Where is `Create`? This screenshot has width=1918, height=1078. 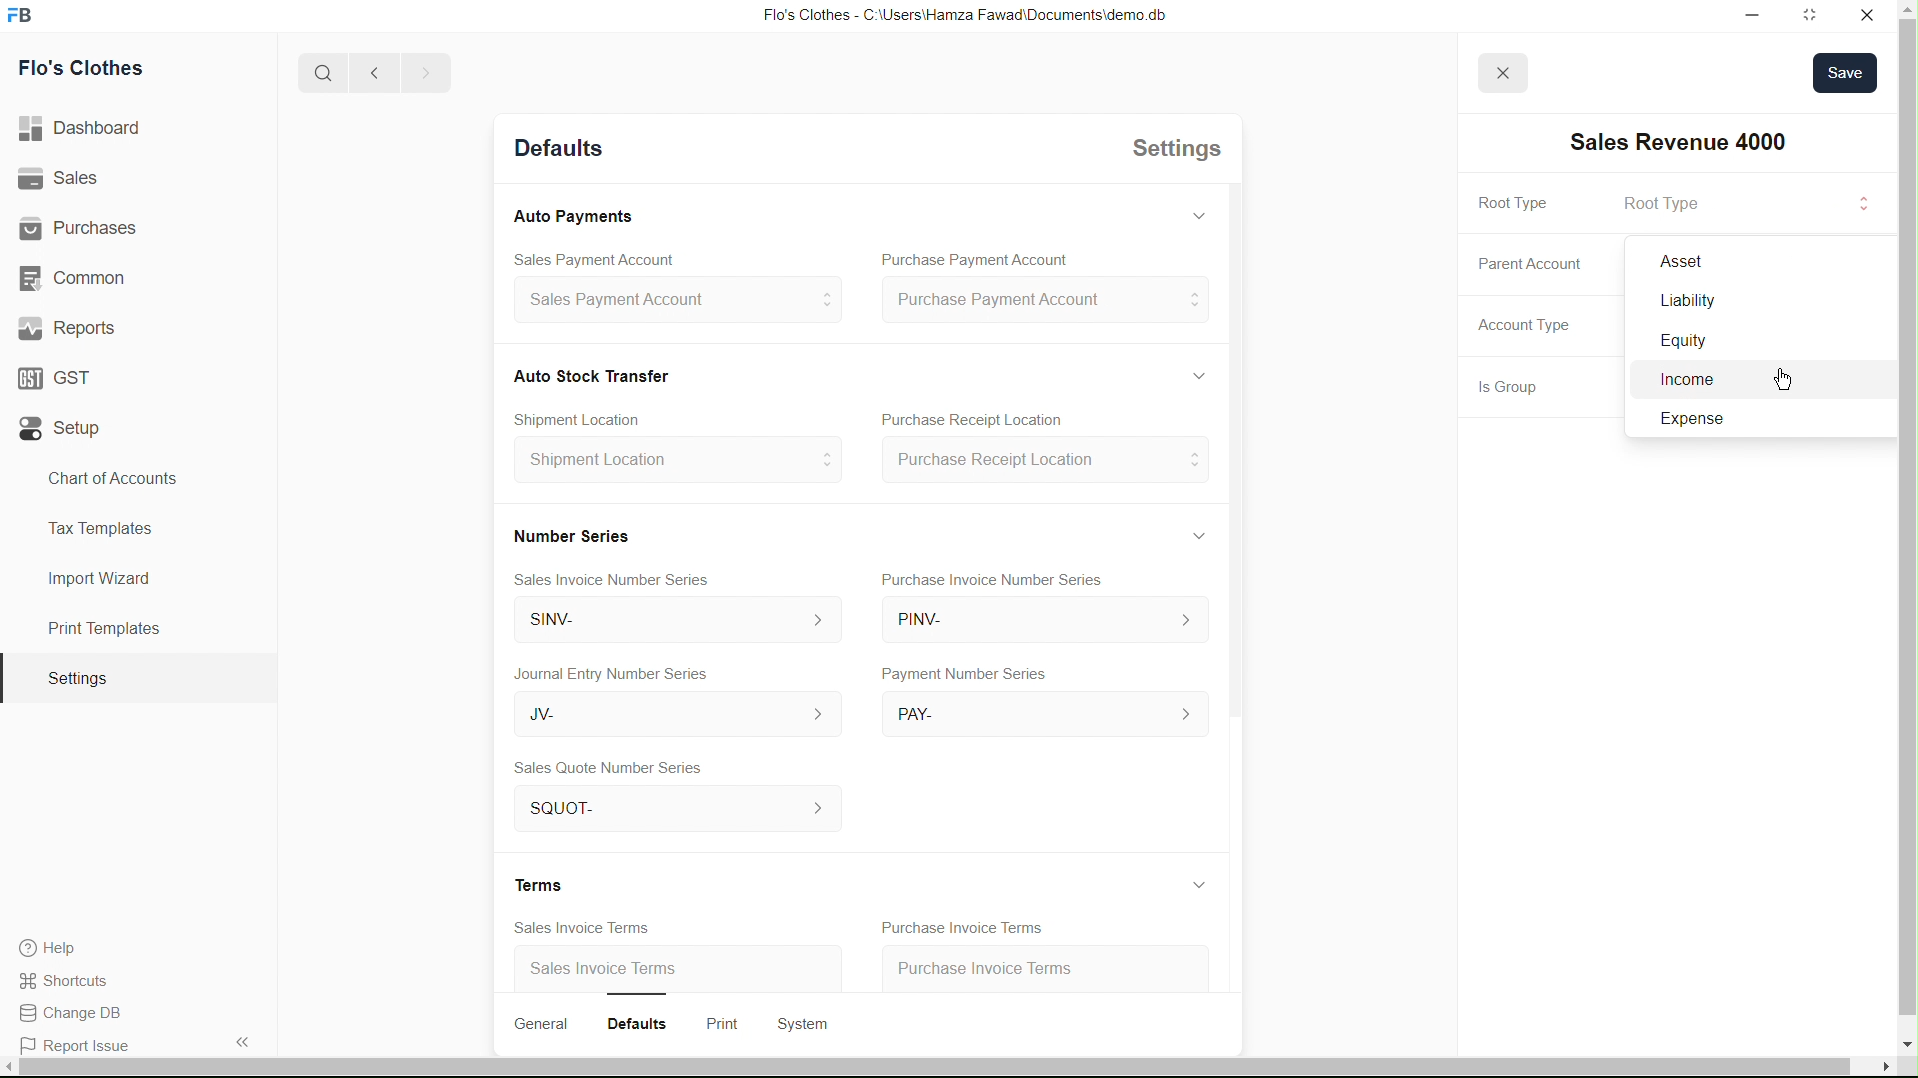
Create is located at coordinates (601, 415).